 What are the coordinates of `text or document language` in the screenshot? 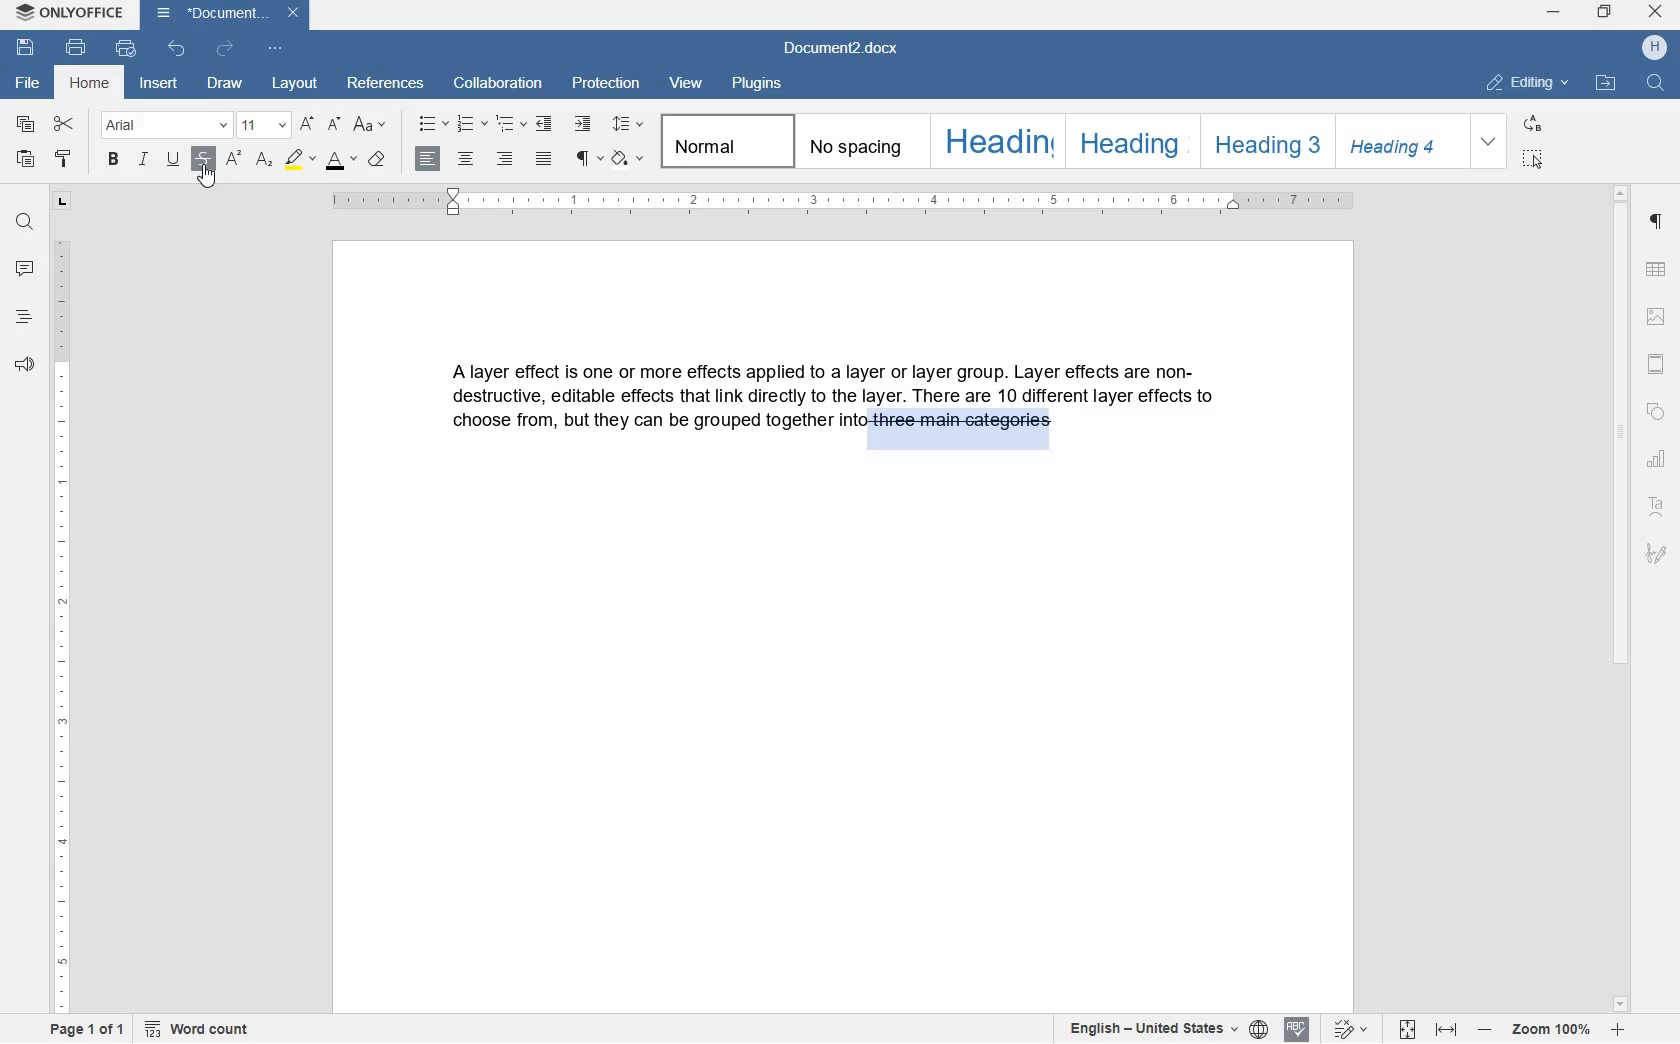 It's located at (1156, 1029).